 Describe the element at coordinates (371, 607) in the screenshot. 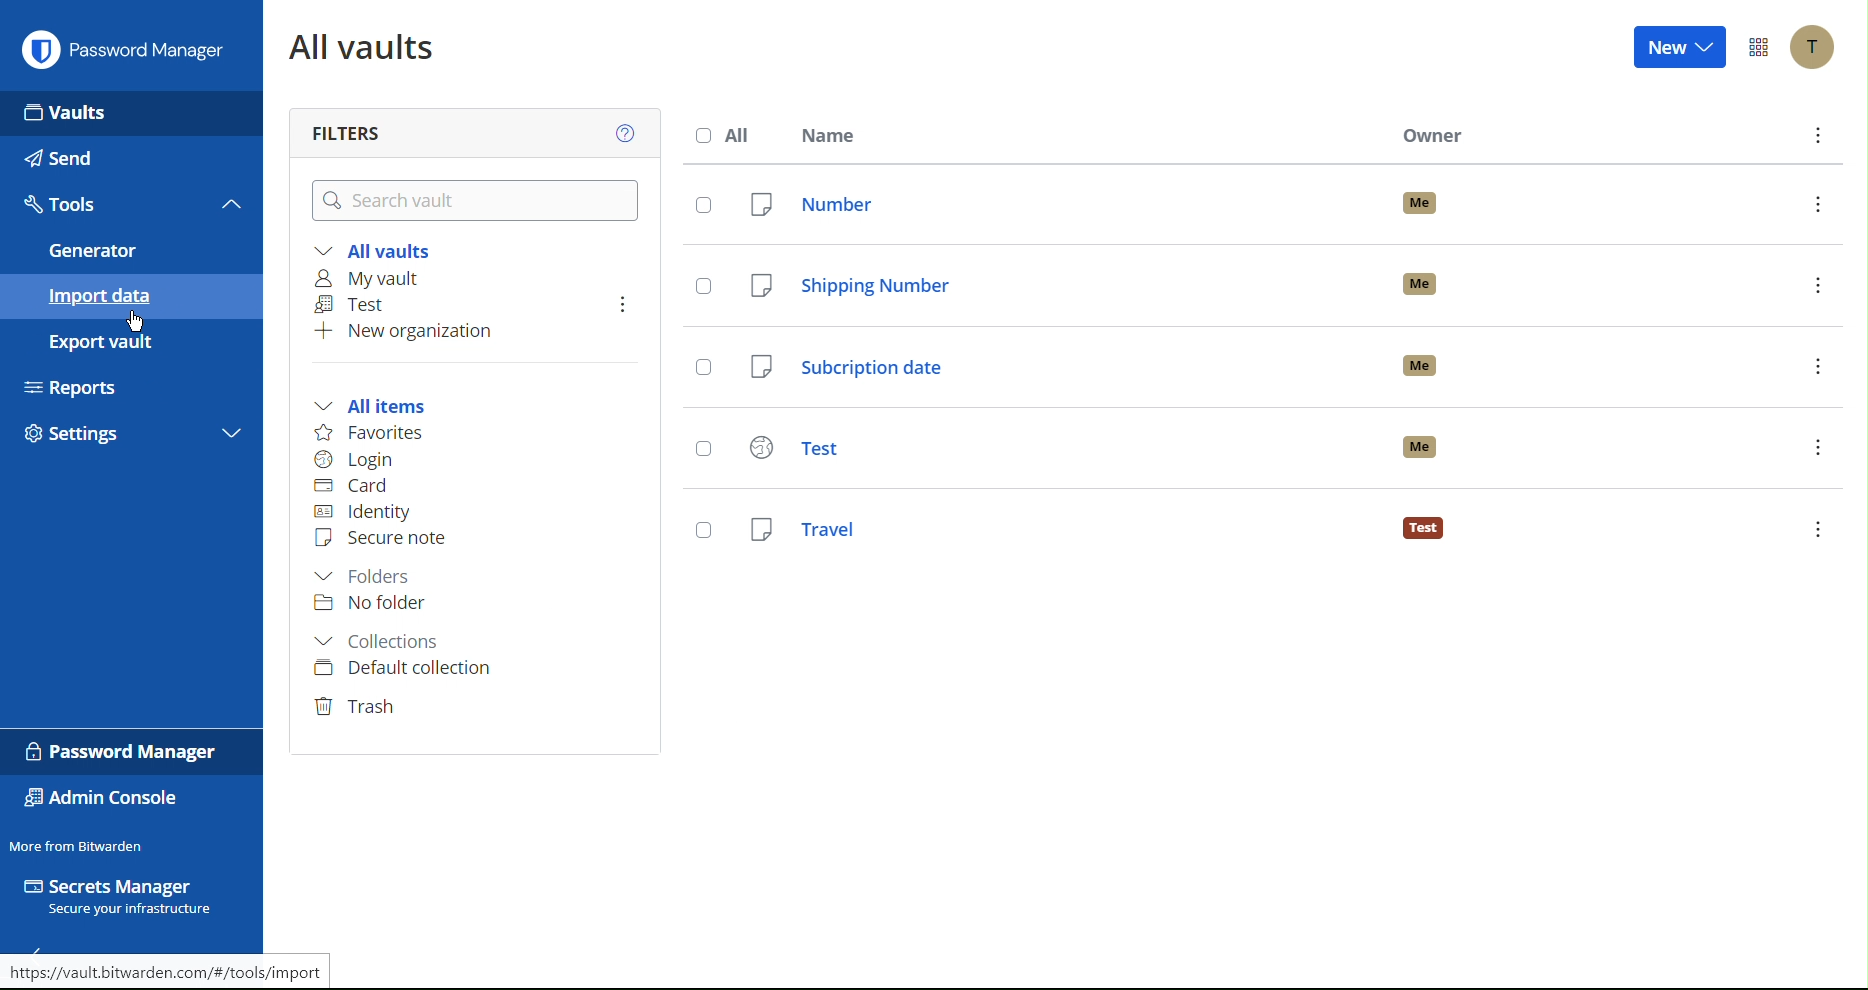

I see `No folder` at that location.